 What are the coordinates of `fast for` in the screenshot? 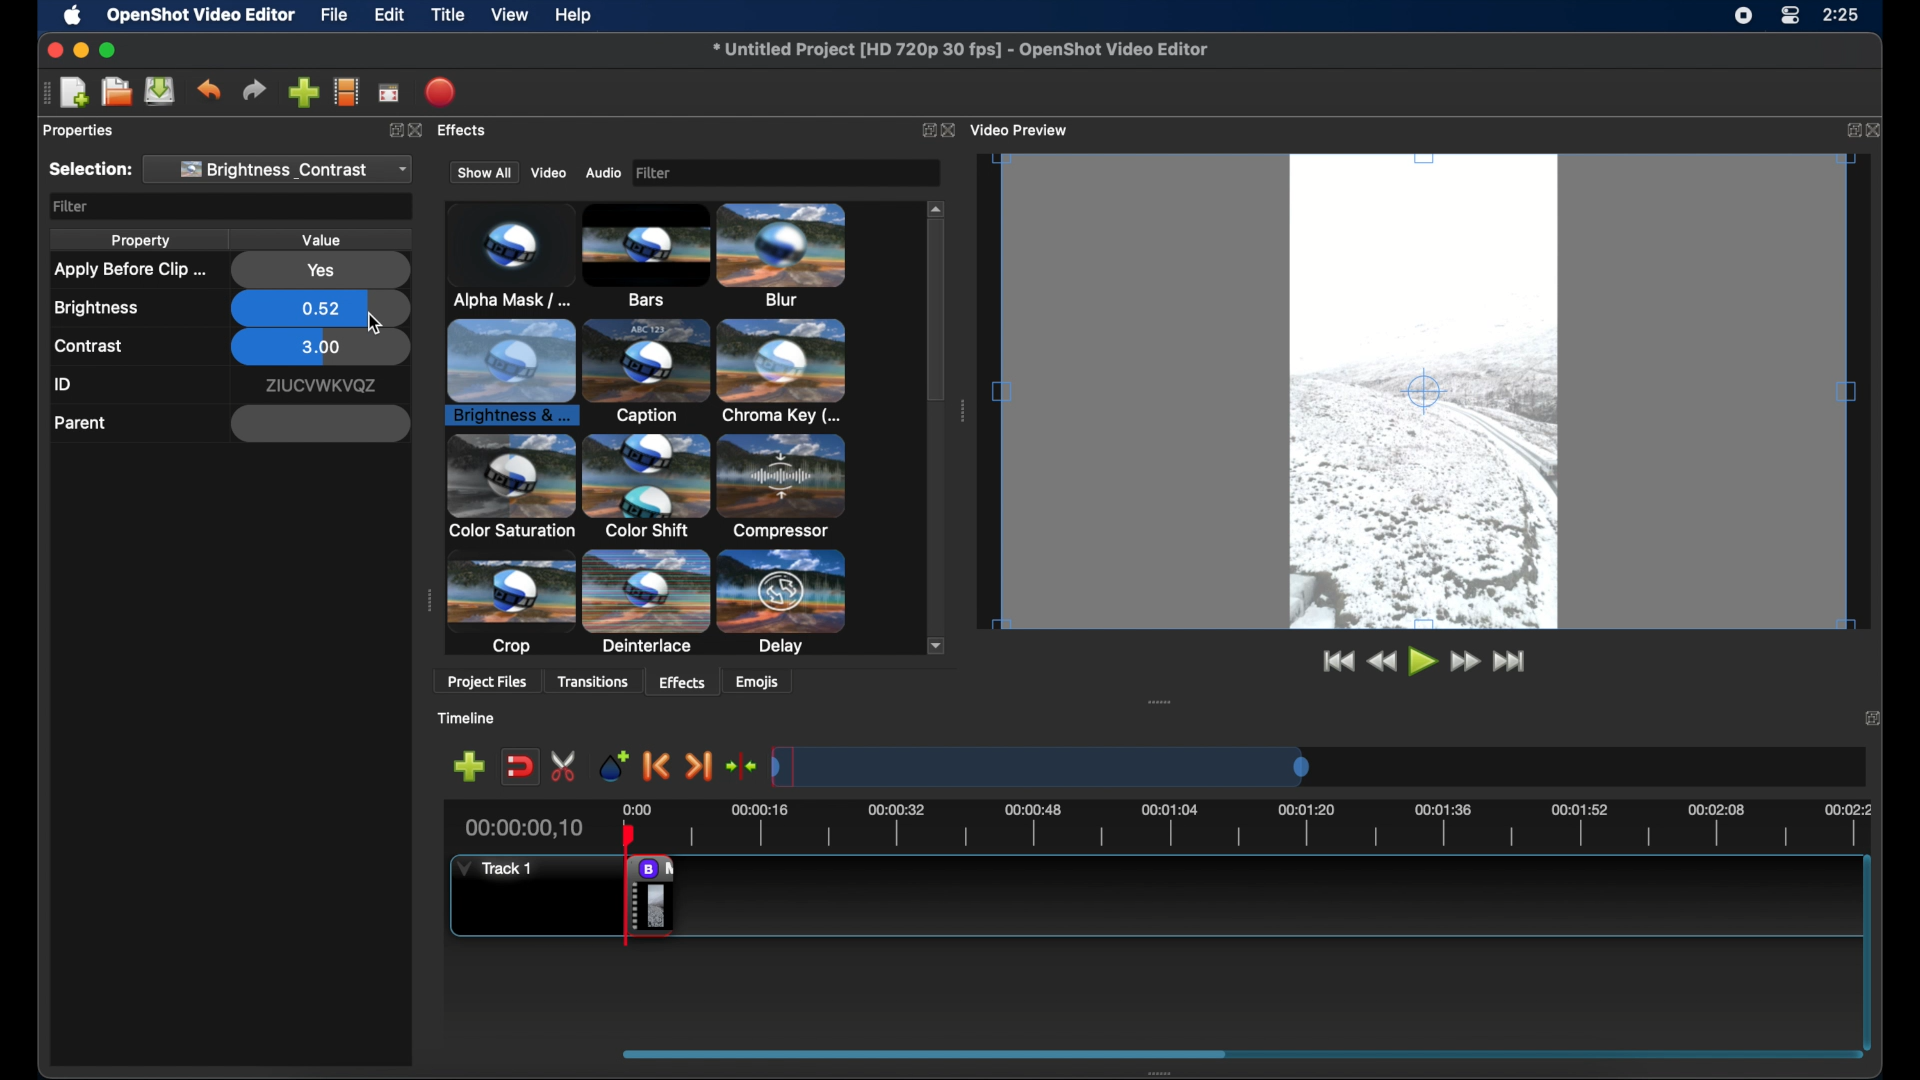 It's located at (1465, 664).